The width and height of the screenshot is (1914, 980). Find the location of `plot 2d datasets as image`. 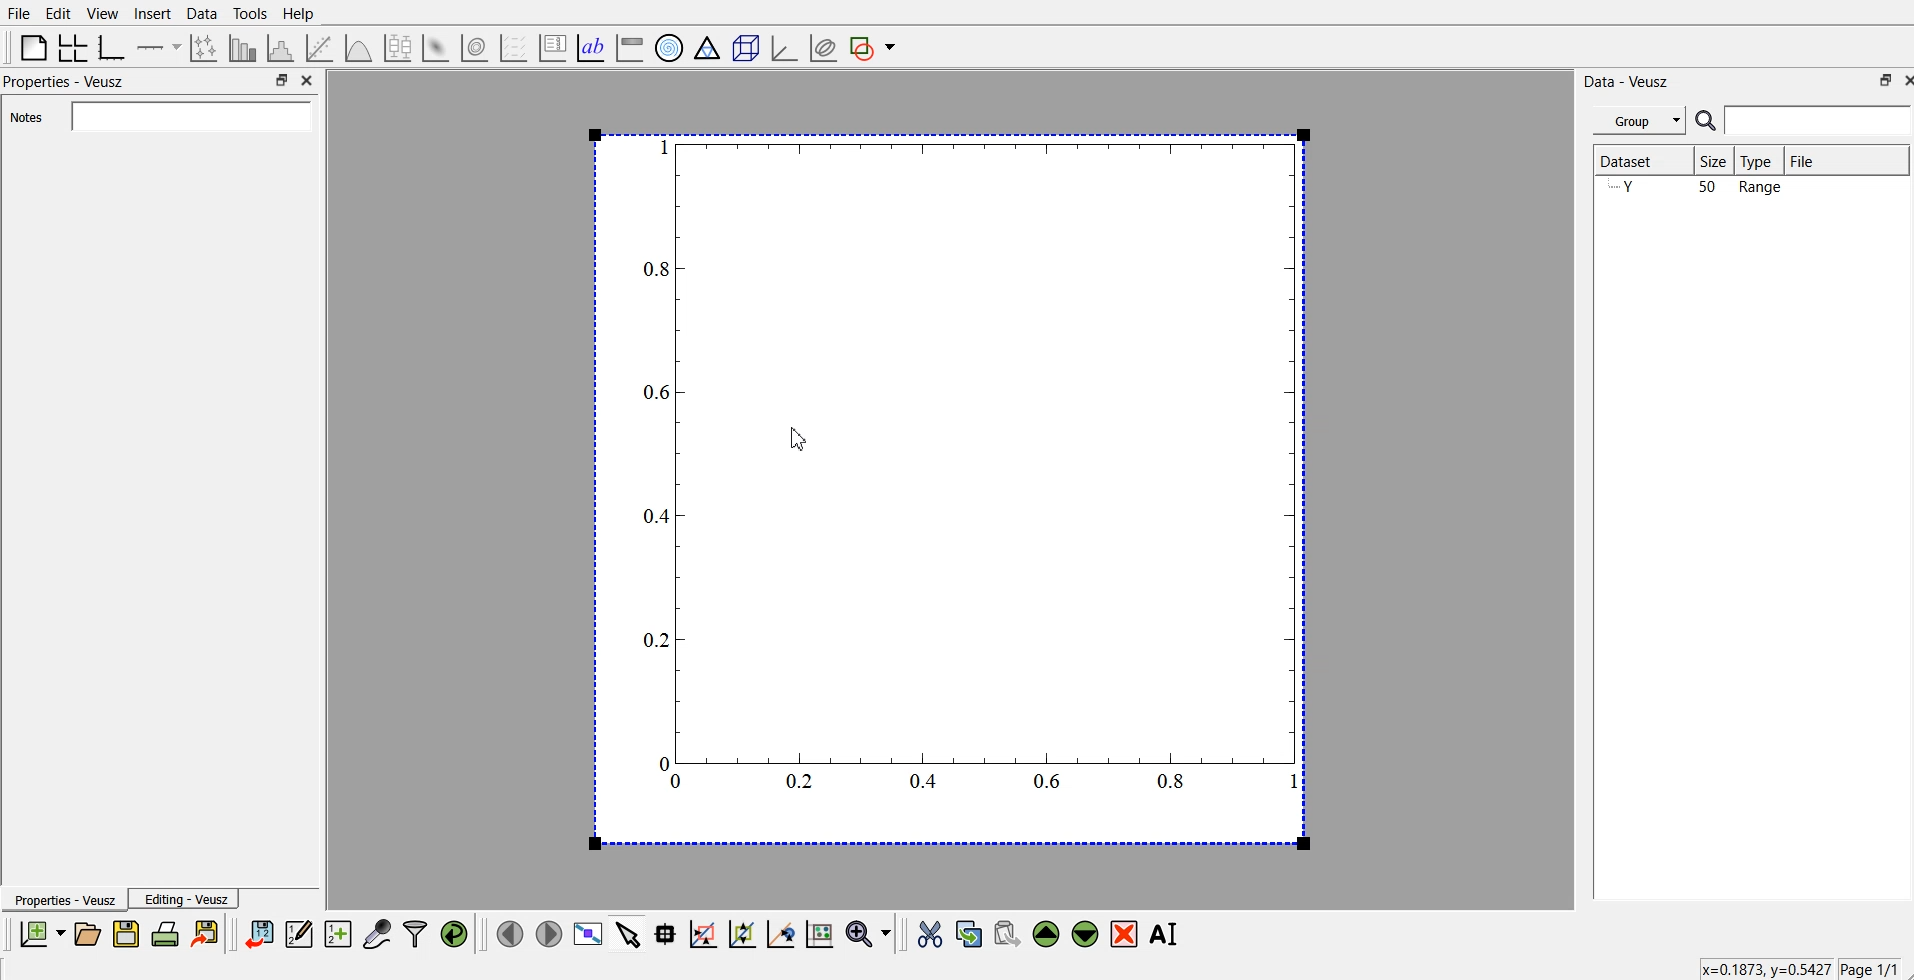

plot 2d datasets as image is located at coordinates (437, 45).